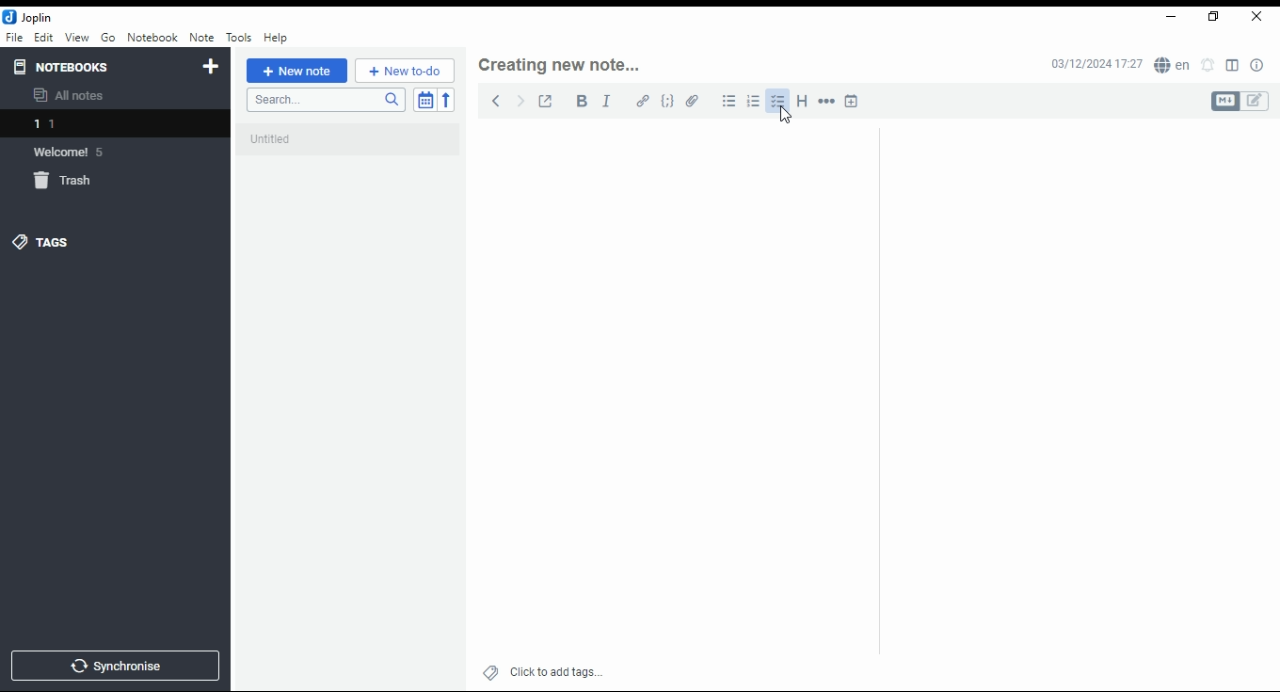 The image size is (1280, 692). What do you see at coordinates (786, 116) in the screenshot?
I see `mouse pointer` at bounding box center [786, 116].